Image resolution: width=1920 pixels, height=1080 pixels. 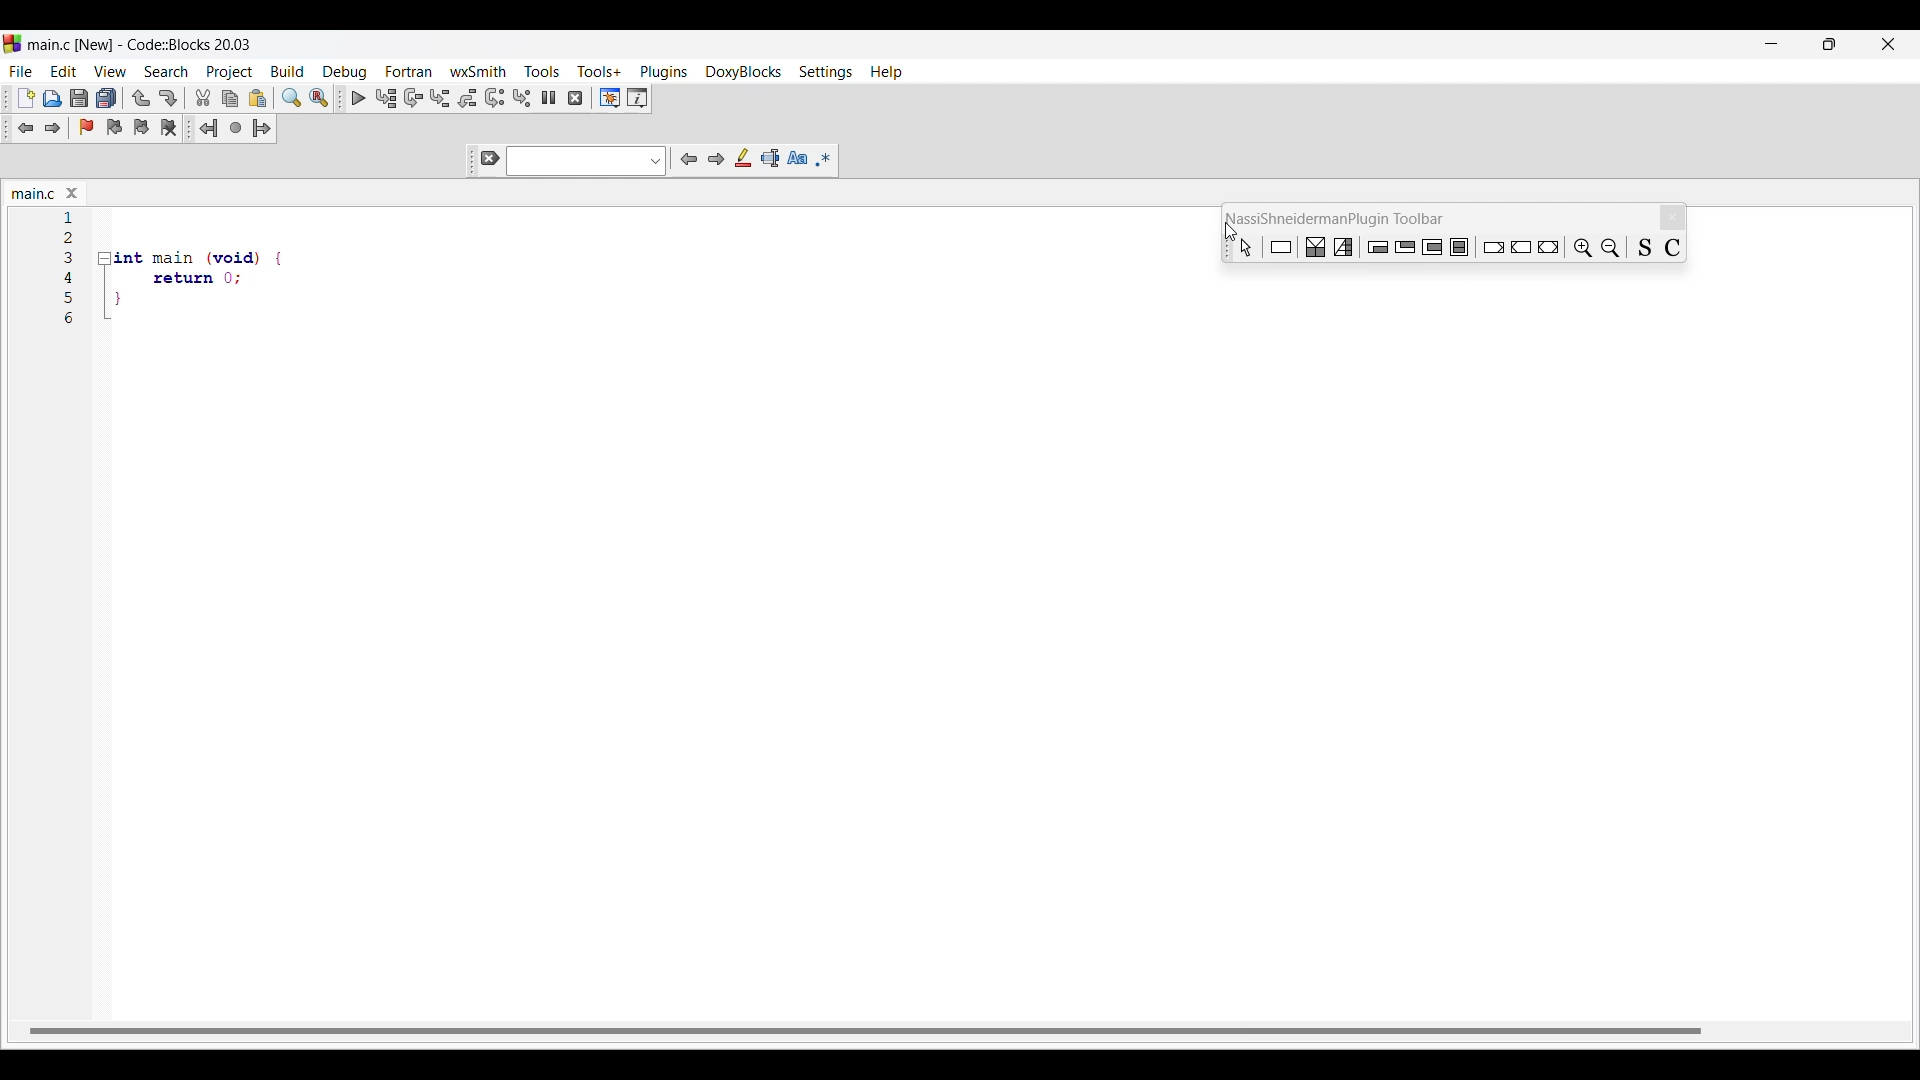 What do you see at coordinates (495, 98) in the screenshot?
I see `Next instruction` at bounding box center [495, 98].